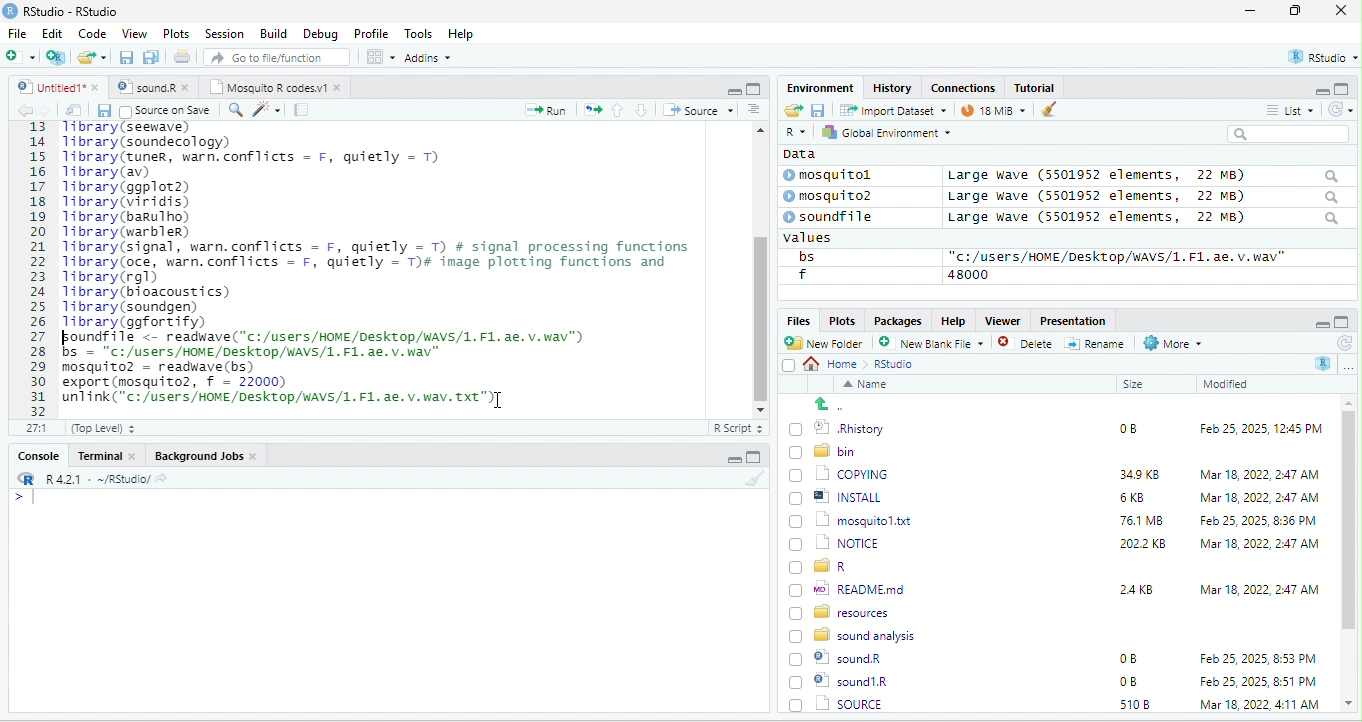 The width and height of the screenshot is (1362, 722). Describe the element at coordinates (593, 108) in the screenshot. I see `open` at that location.